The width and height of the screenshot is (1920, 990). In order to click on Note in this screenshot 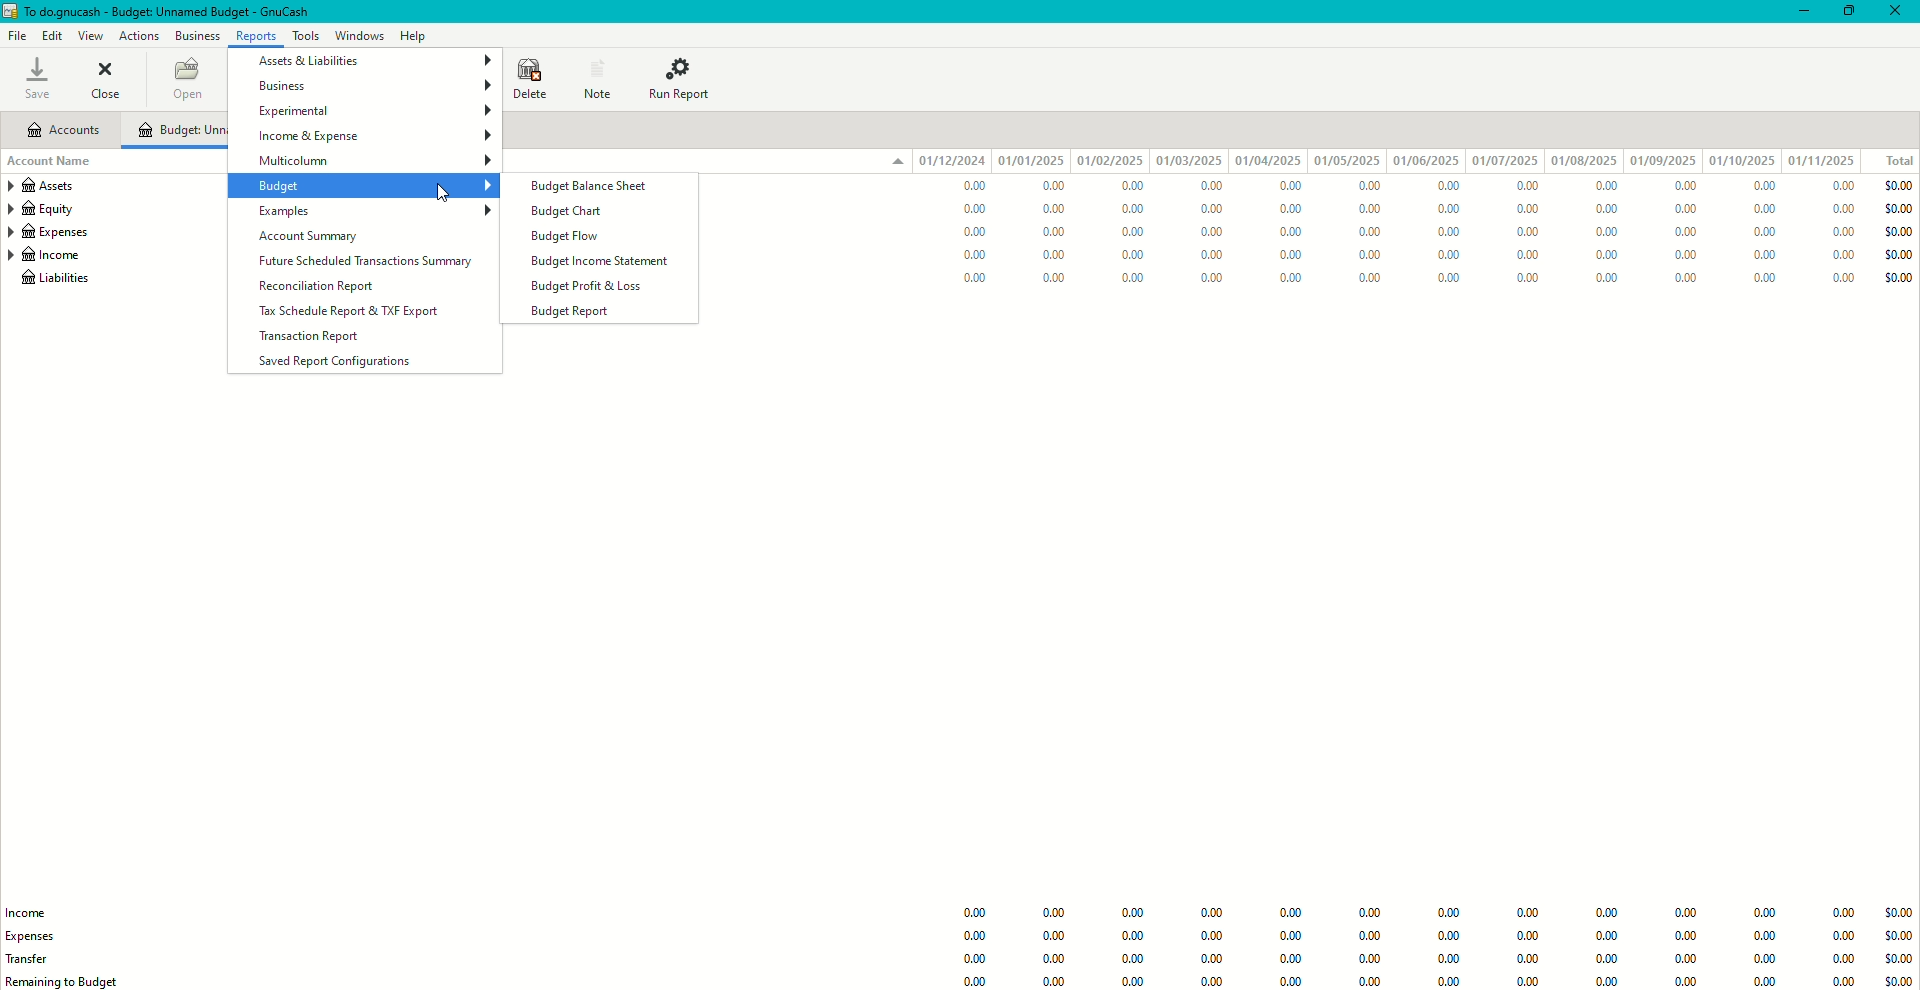, I will do `click(594, 77)`.